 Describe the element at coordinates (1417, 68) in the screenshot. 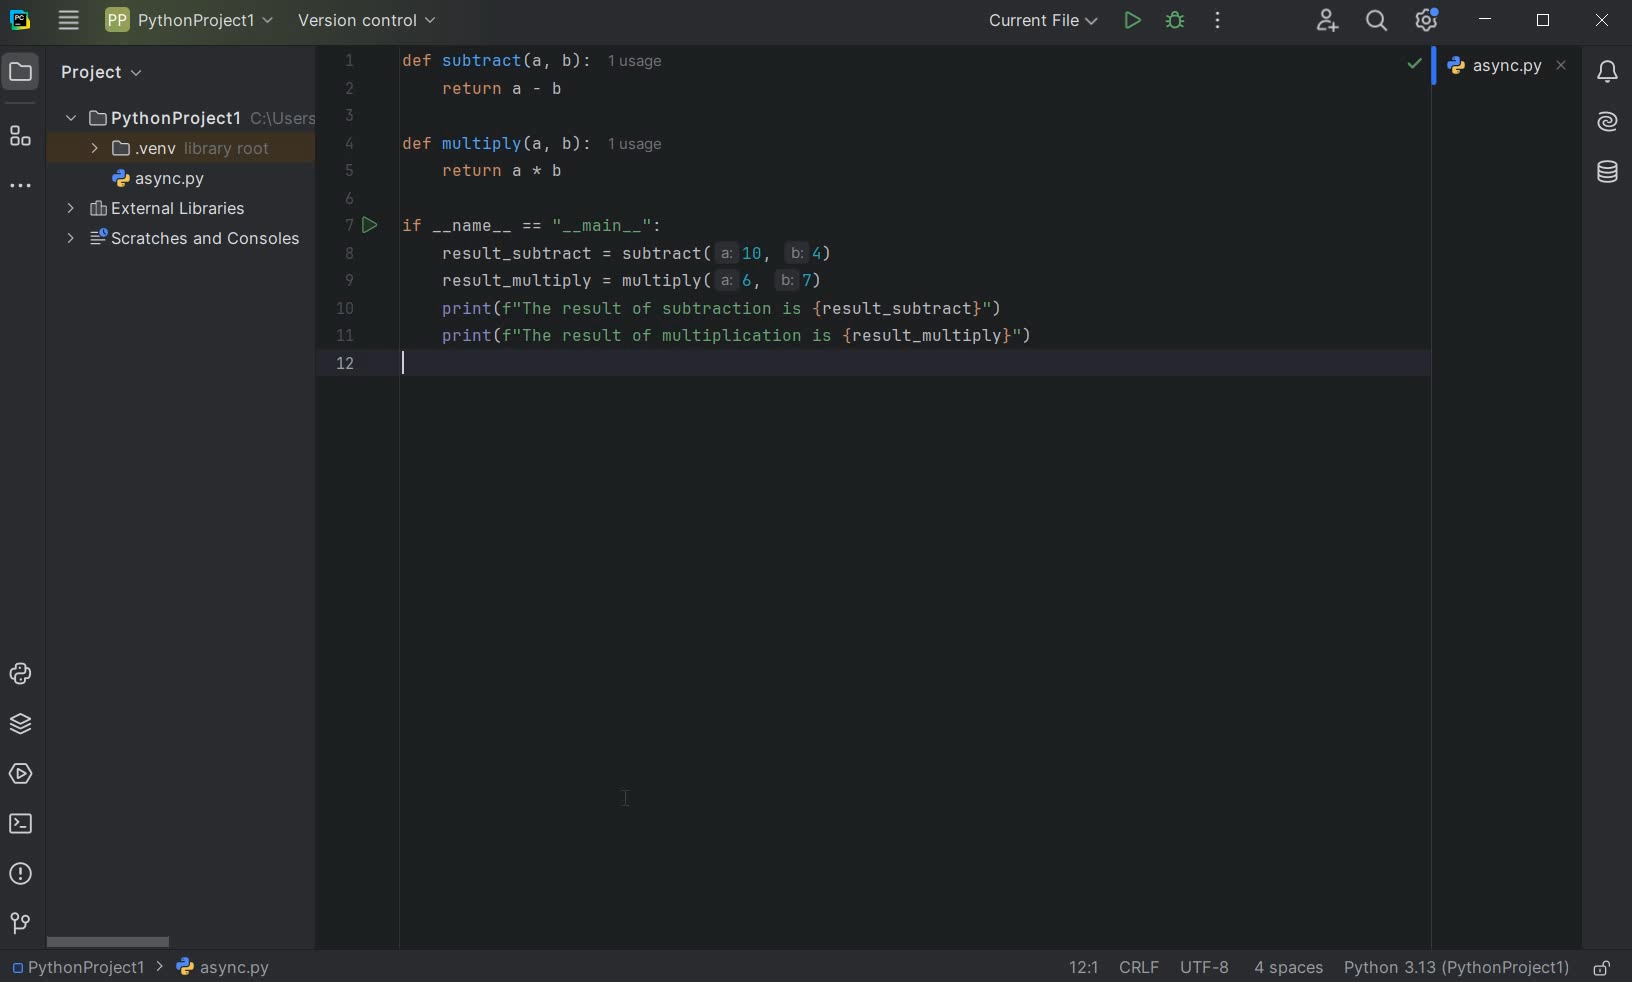

I see `no highlighted problems` at that location.